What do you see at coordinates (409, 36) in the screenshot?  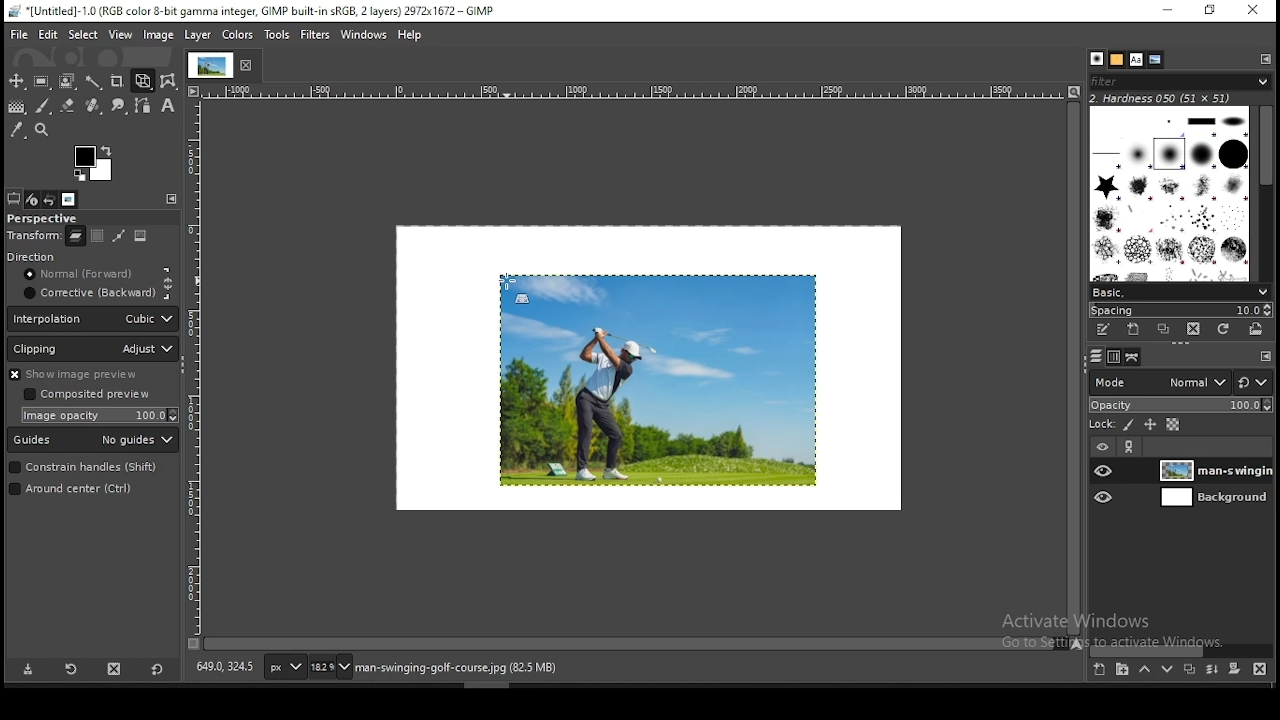 I see `help` at bounding box center [409, 36].